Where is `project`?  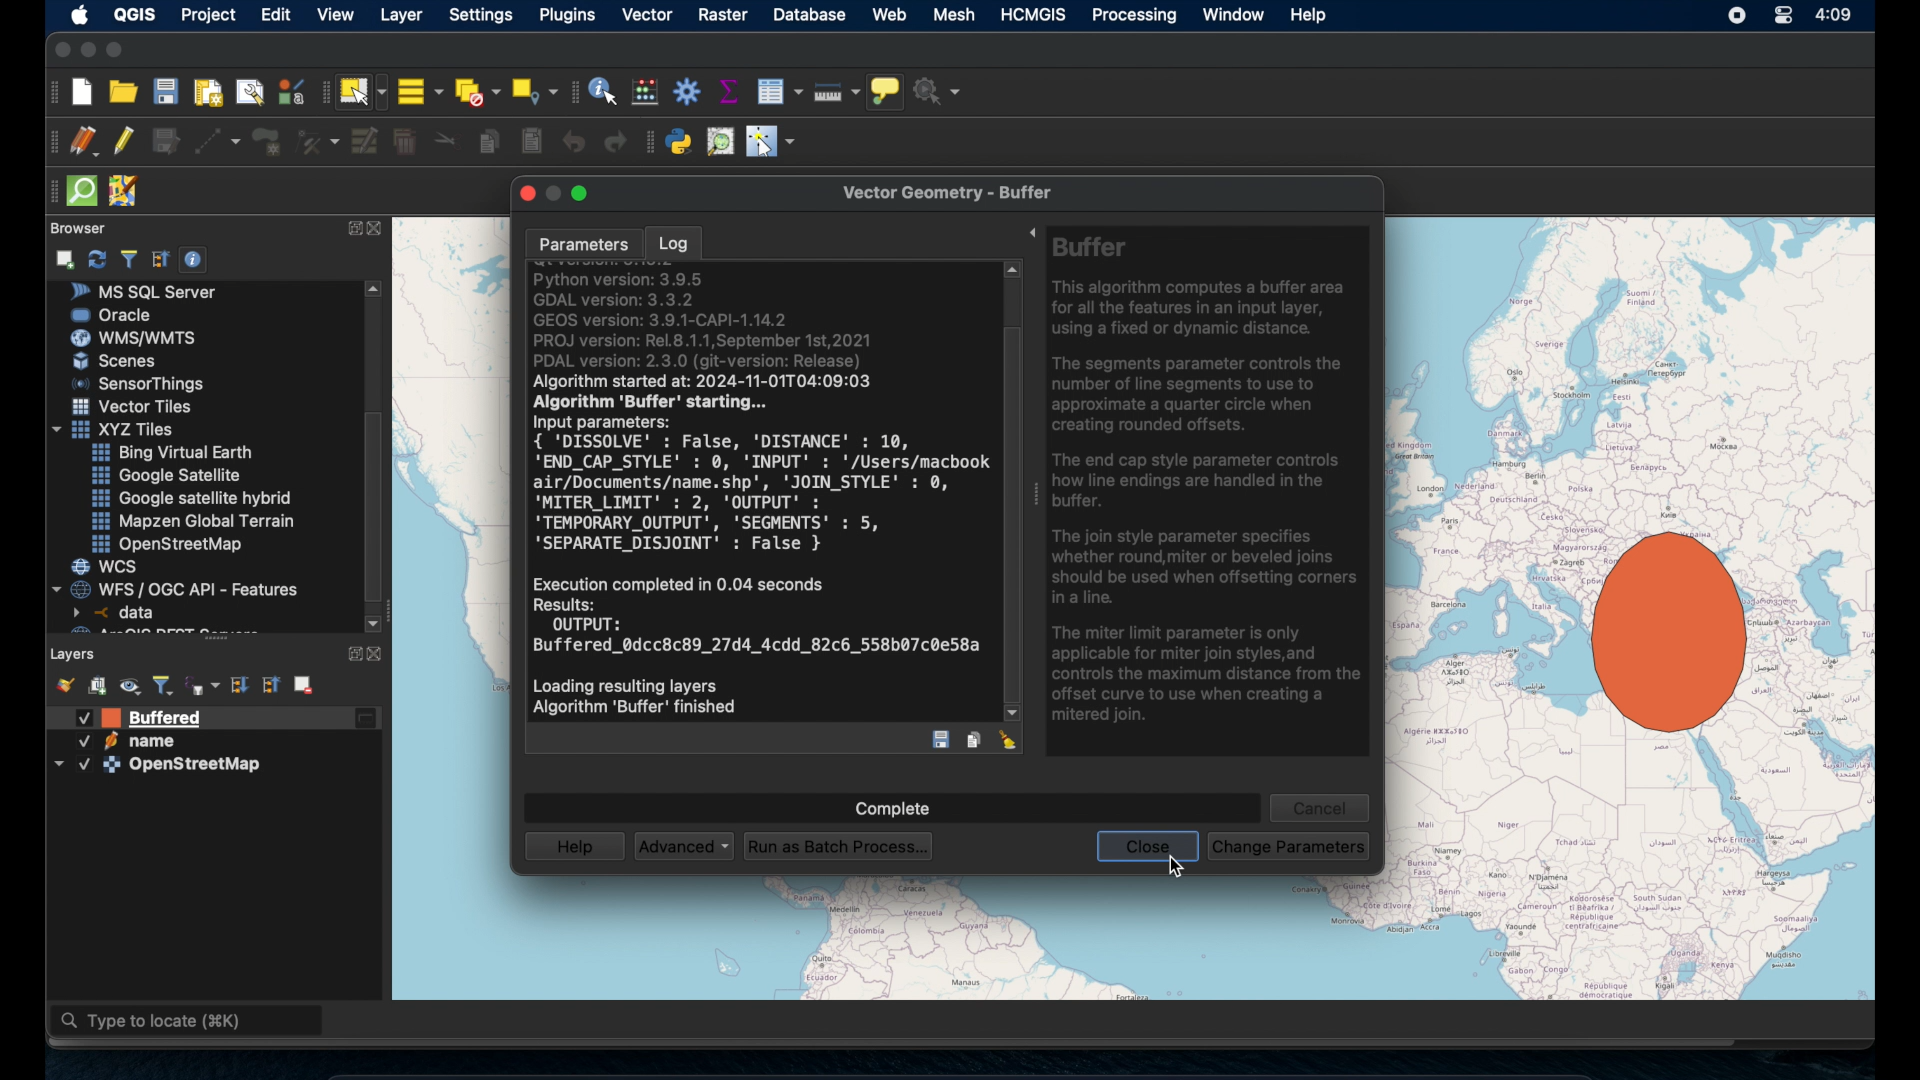 project is located at coordinates (212, 15).